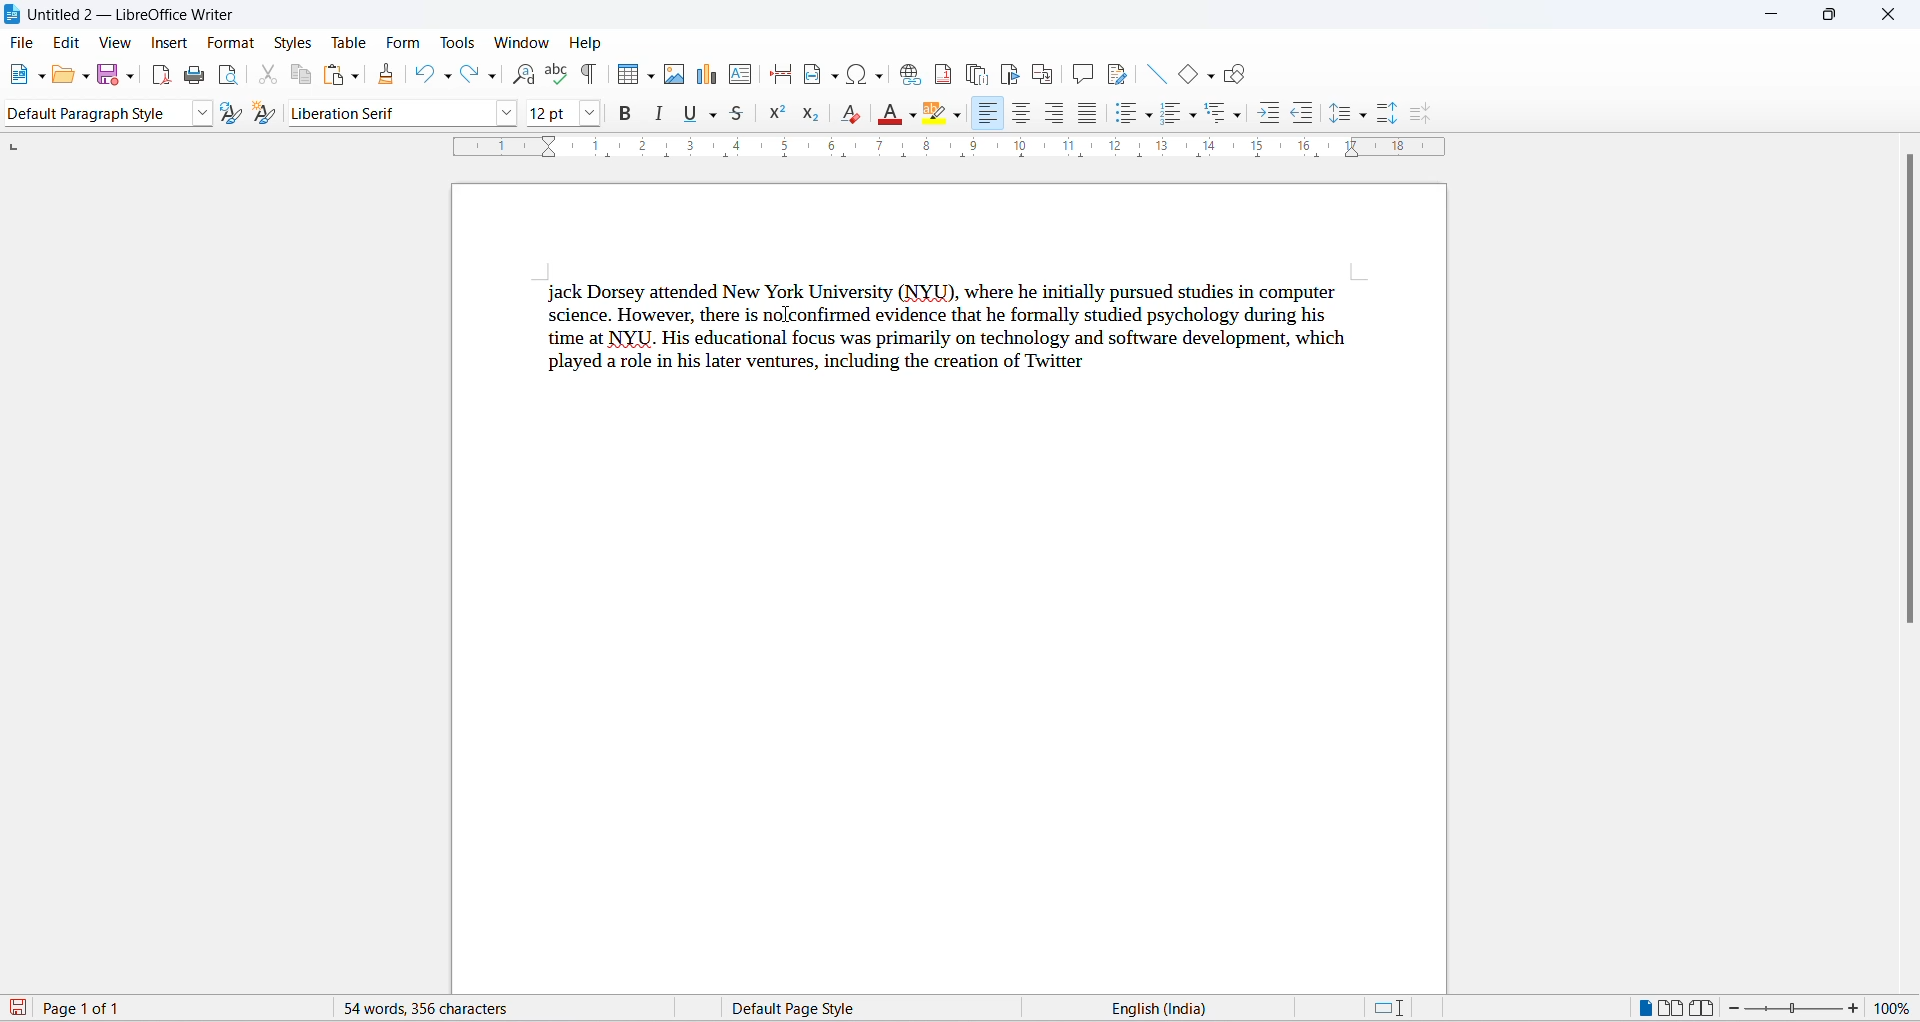  Describe the element at coordinates (1887, 15) in the screenshot. I see `close` at that location.